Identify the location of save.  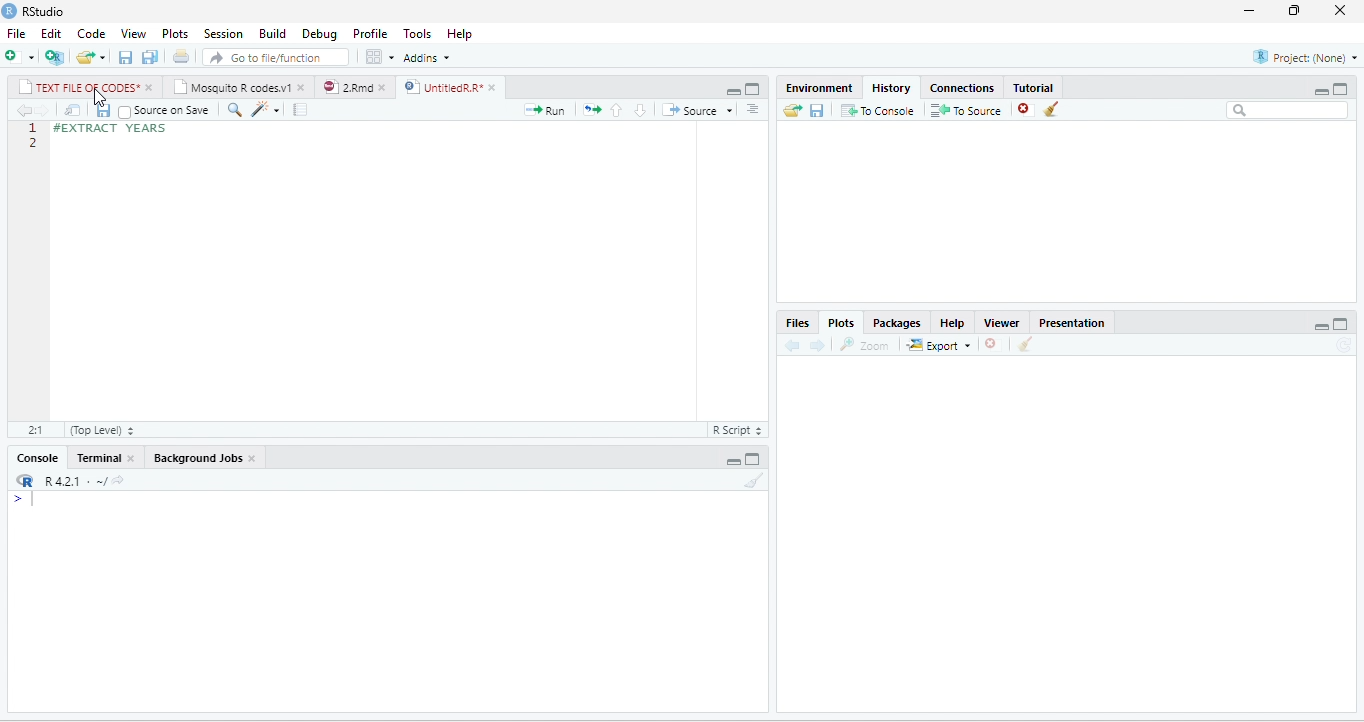
(103, 110).